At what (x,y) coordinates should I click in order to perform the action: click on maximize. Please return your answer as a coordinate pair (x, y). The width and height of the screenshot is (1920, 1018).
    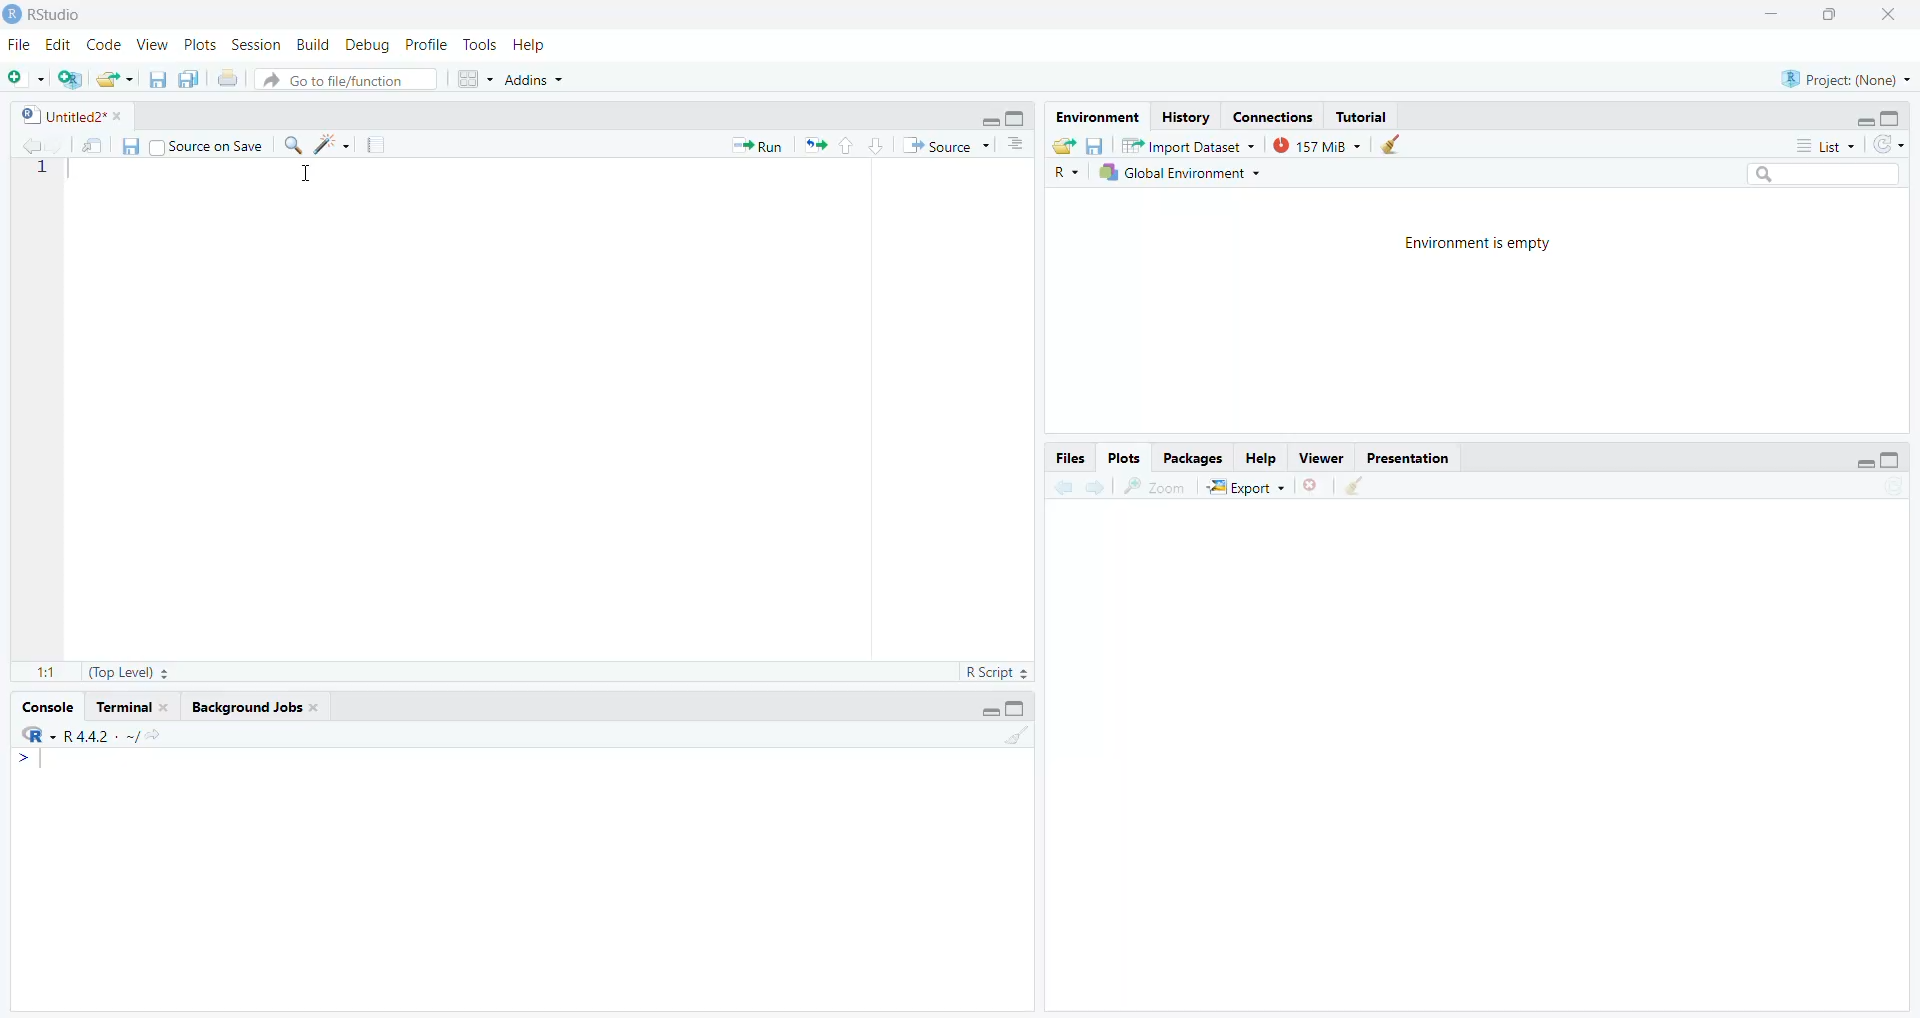
    Looking at the image, I should click on (1892, 117).